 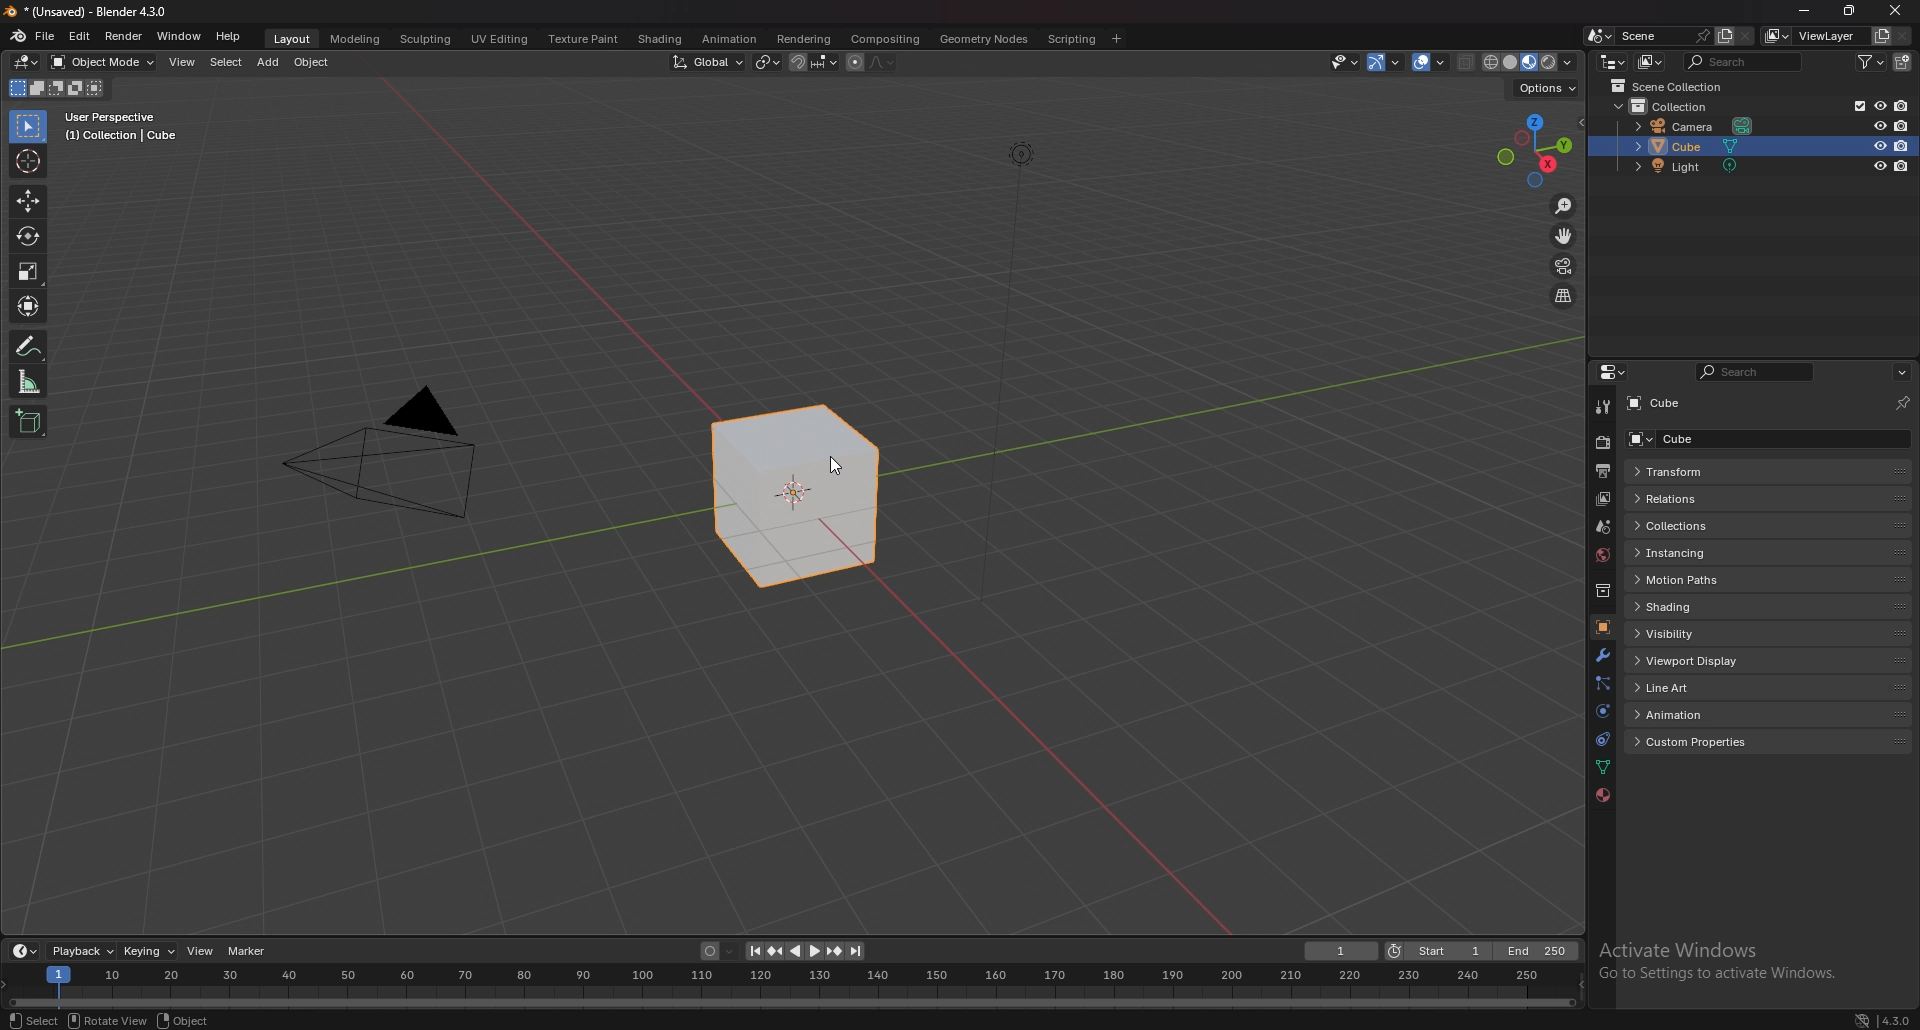 I want to click on collection, so click(x=1601, y=591).